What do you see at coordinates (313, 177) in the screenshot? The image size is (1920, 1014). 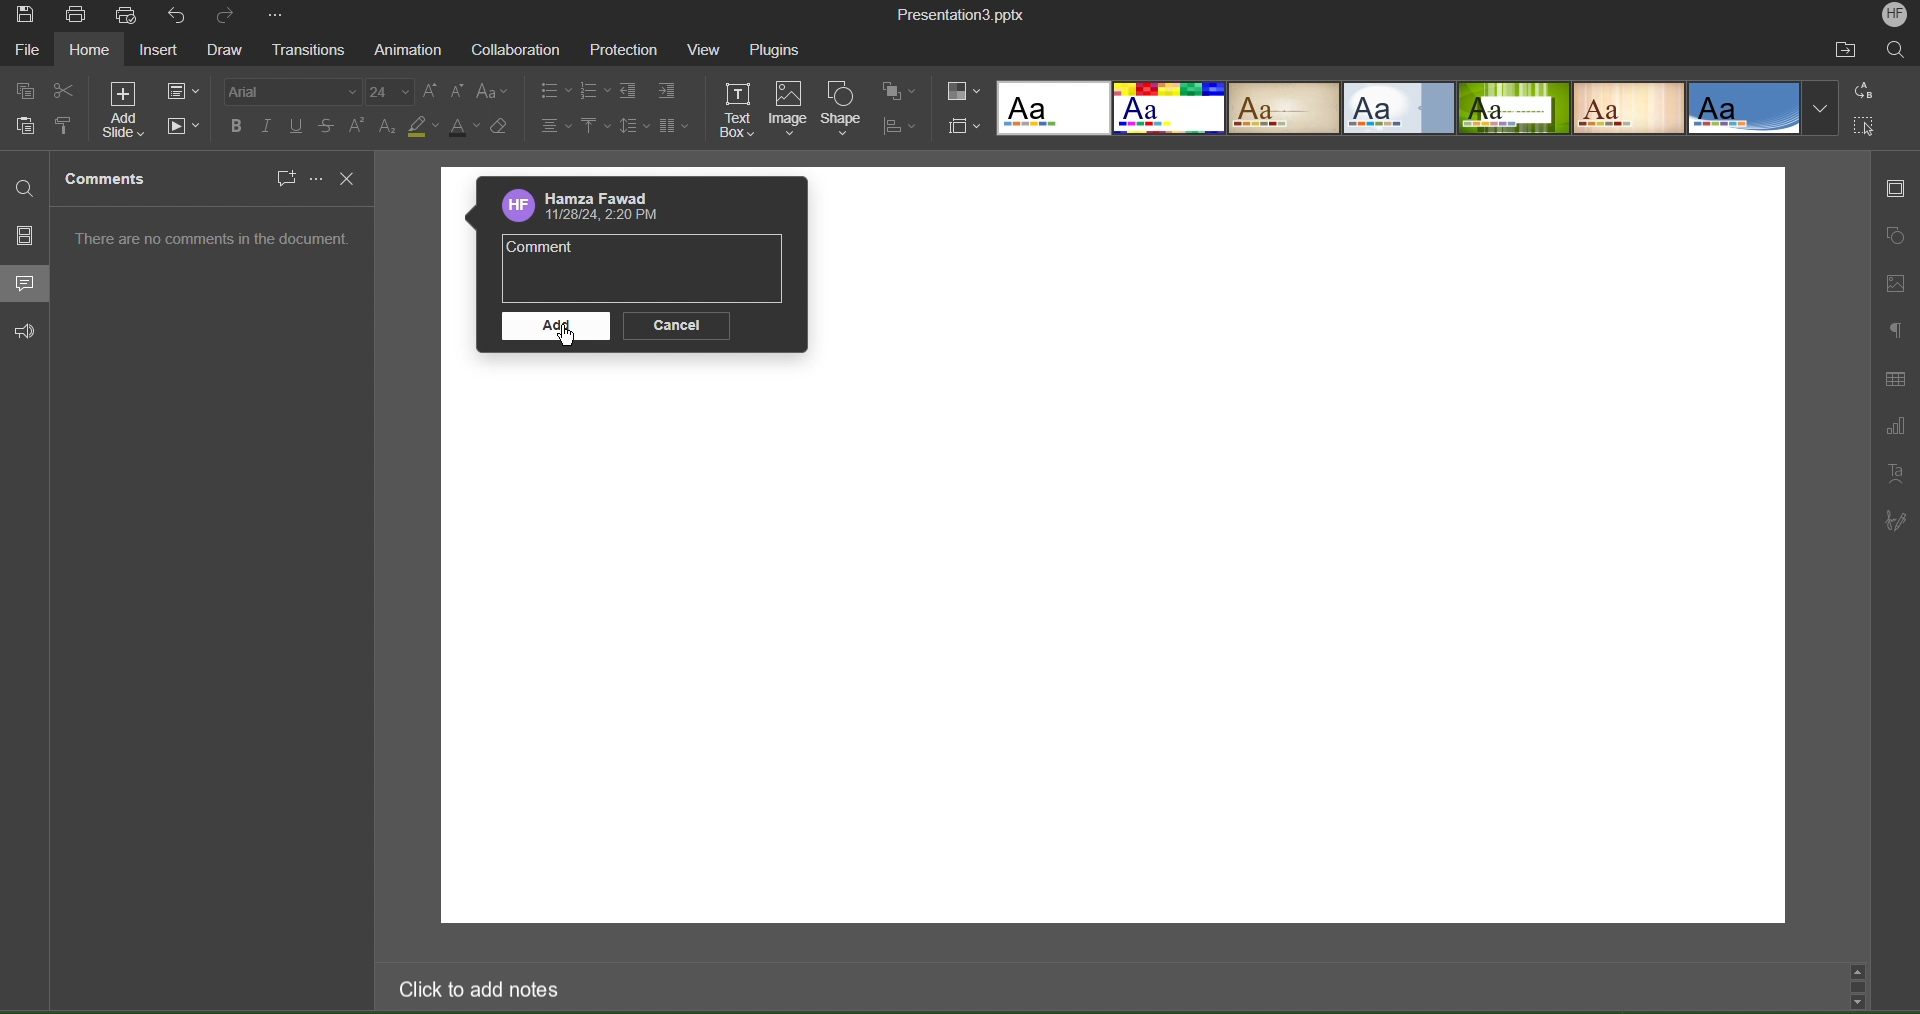 I see `More` at bounding box center [313, 177].